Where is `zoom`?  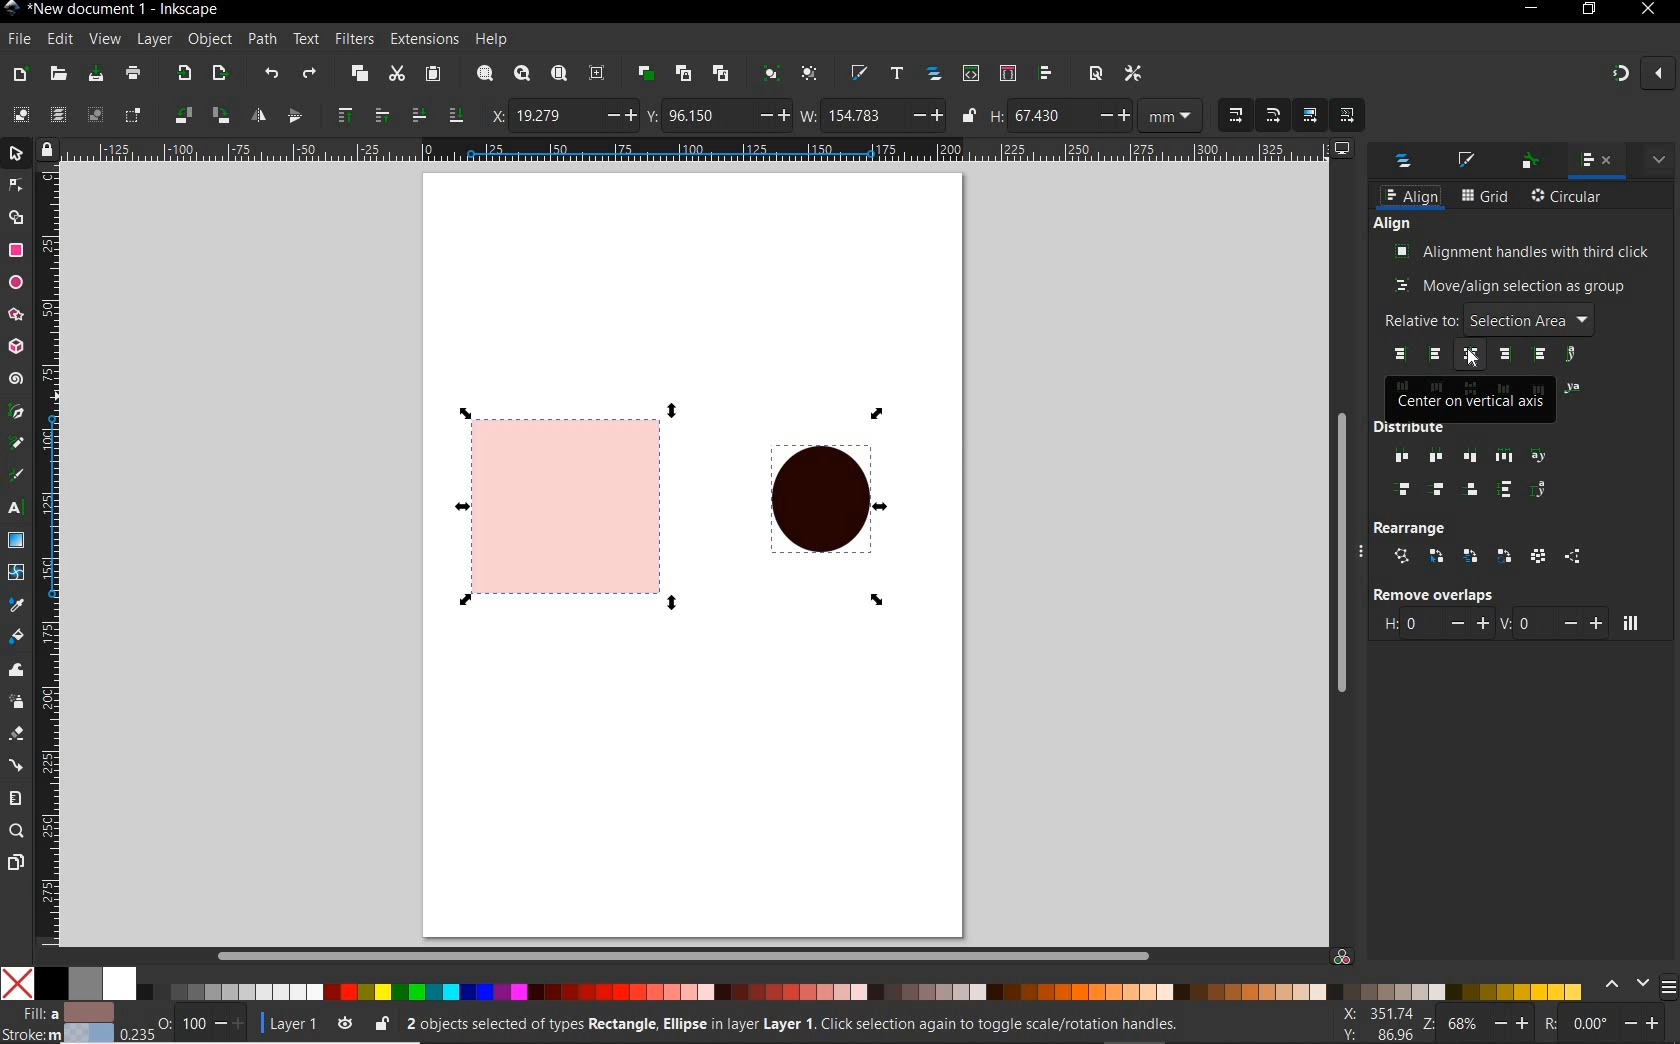 zoom is located at coordinates (1486, 1026).